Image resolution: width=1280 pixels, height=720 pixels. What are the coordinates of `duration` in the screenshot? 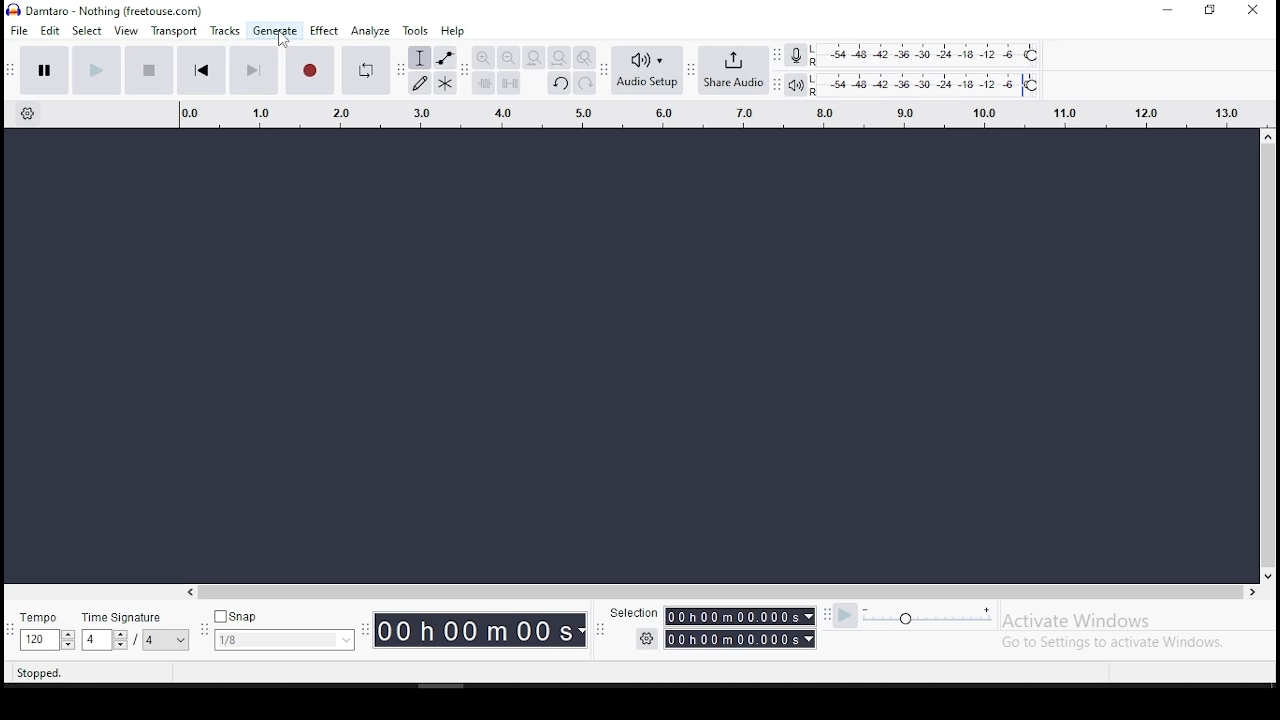 It's located at (482, 629).